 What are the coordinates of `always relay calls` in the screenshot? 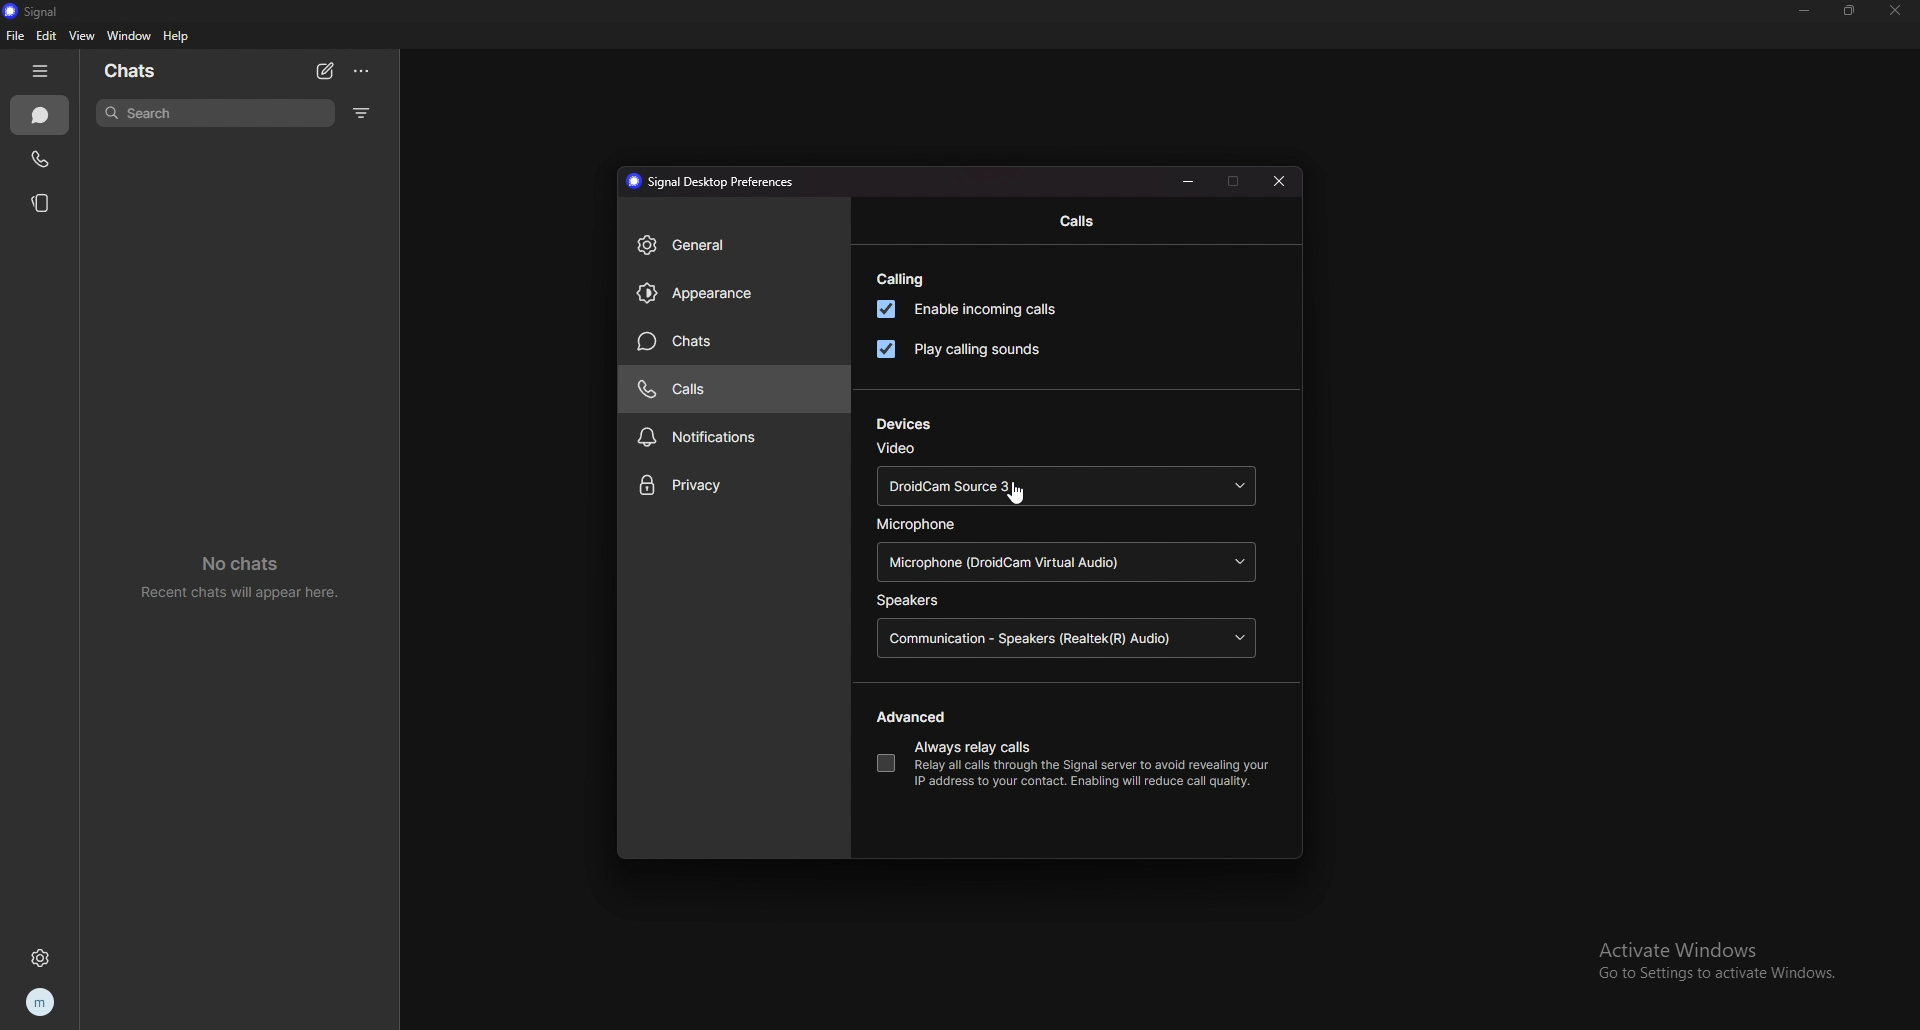 It's located at (975, 749).